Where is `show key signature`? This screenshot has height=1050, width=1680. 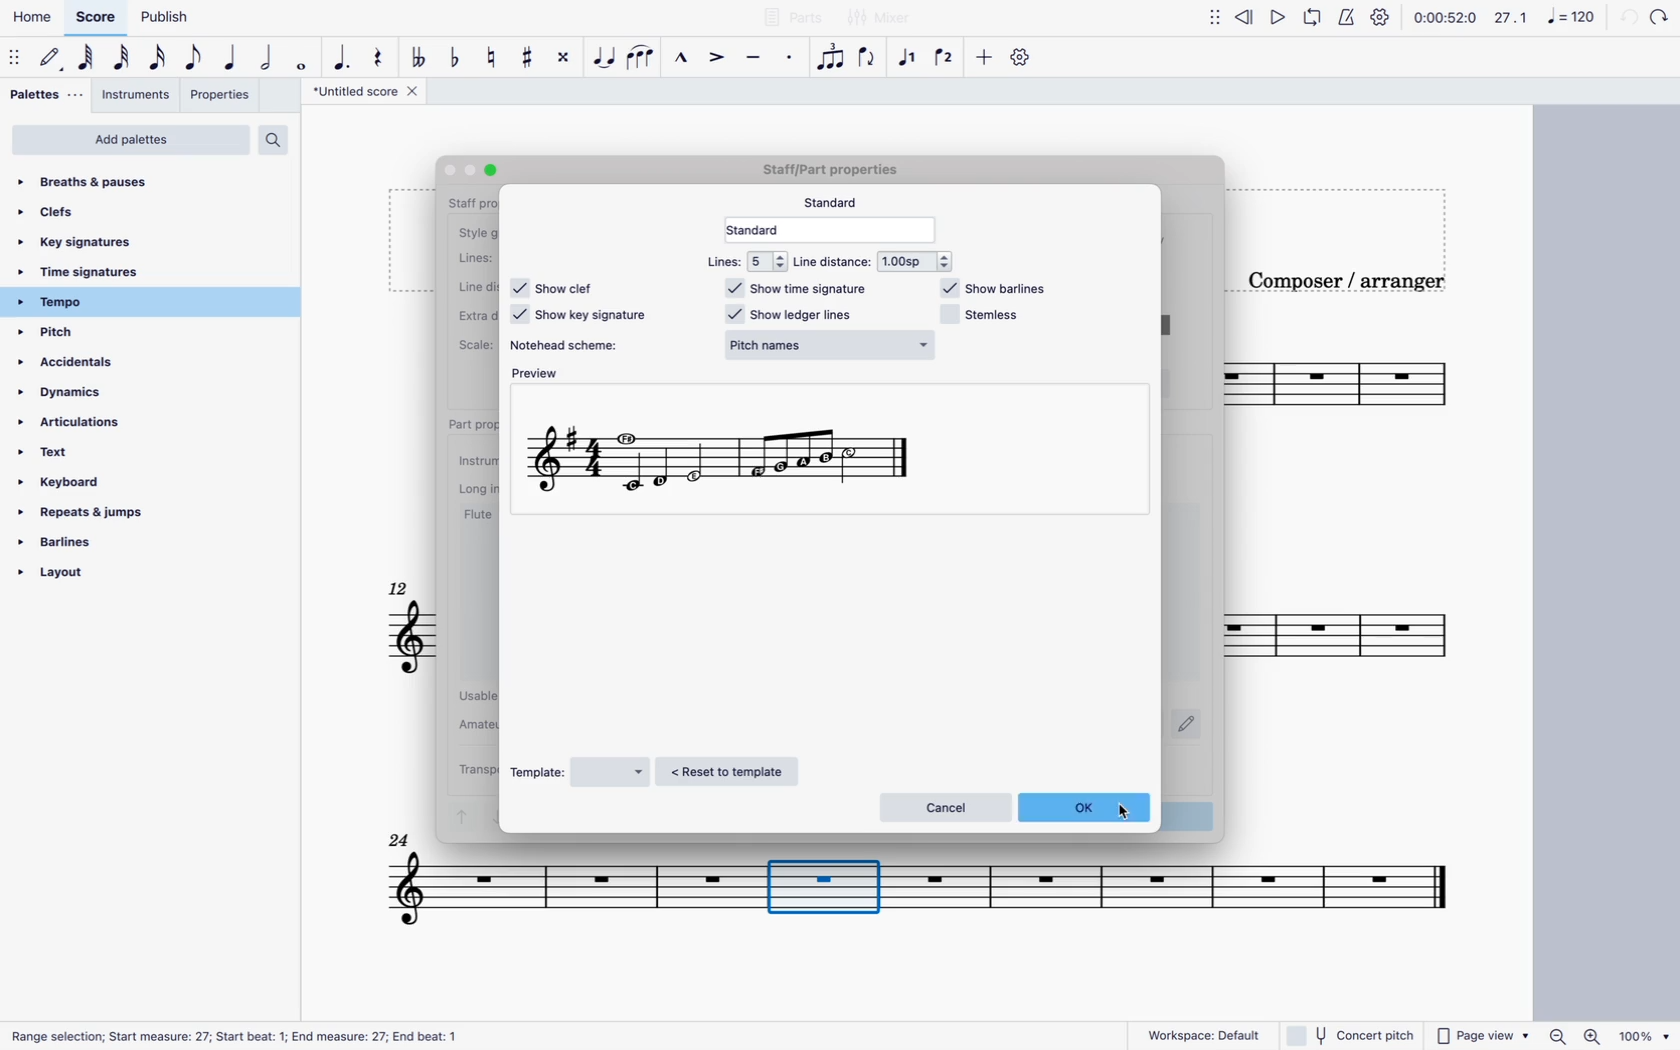 show key signature is located at coordinates (580, 316).